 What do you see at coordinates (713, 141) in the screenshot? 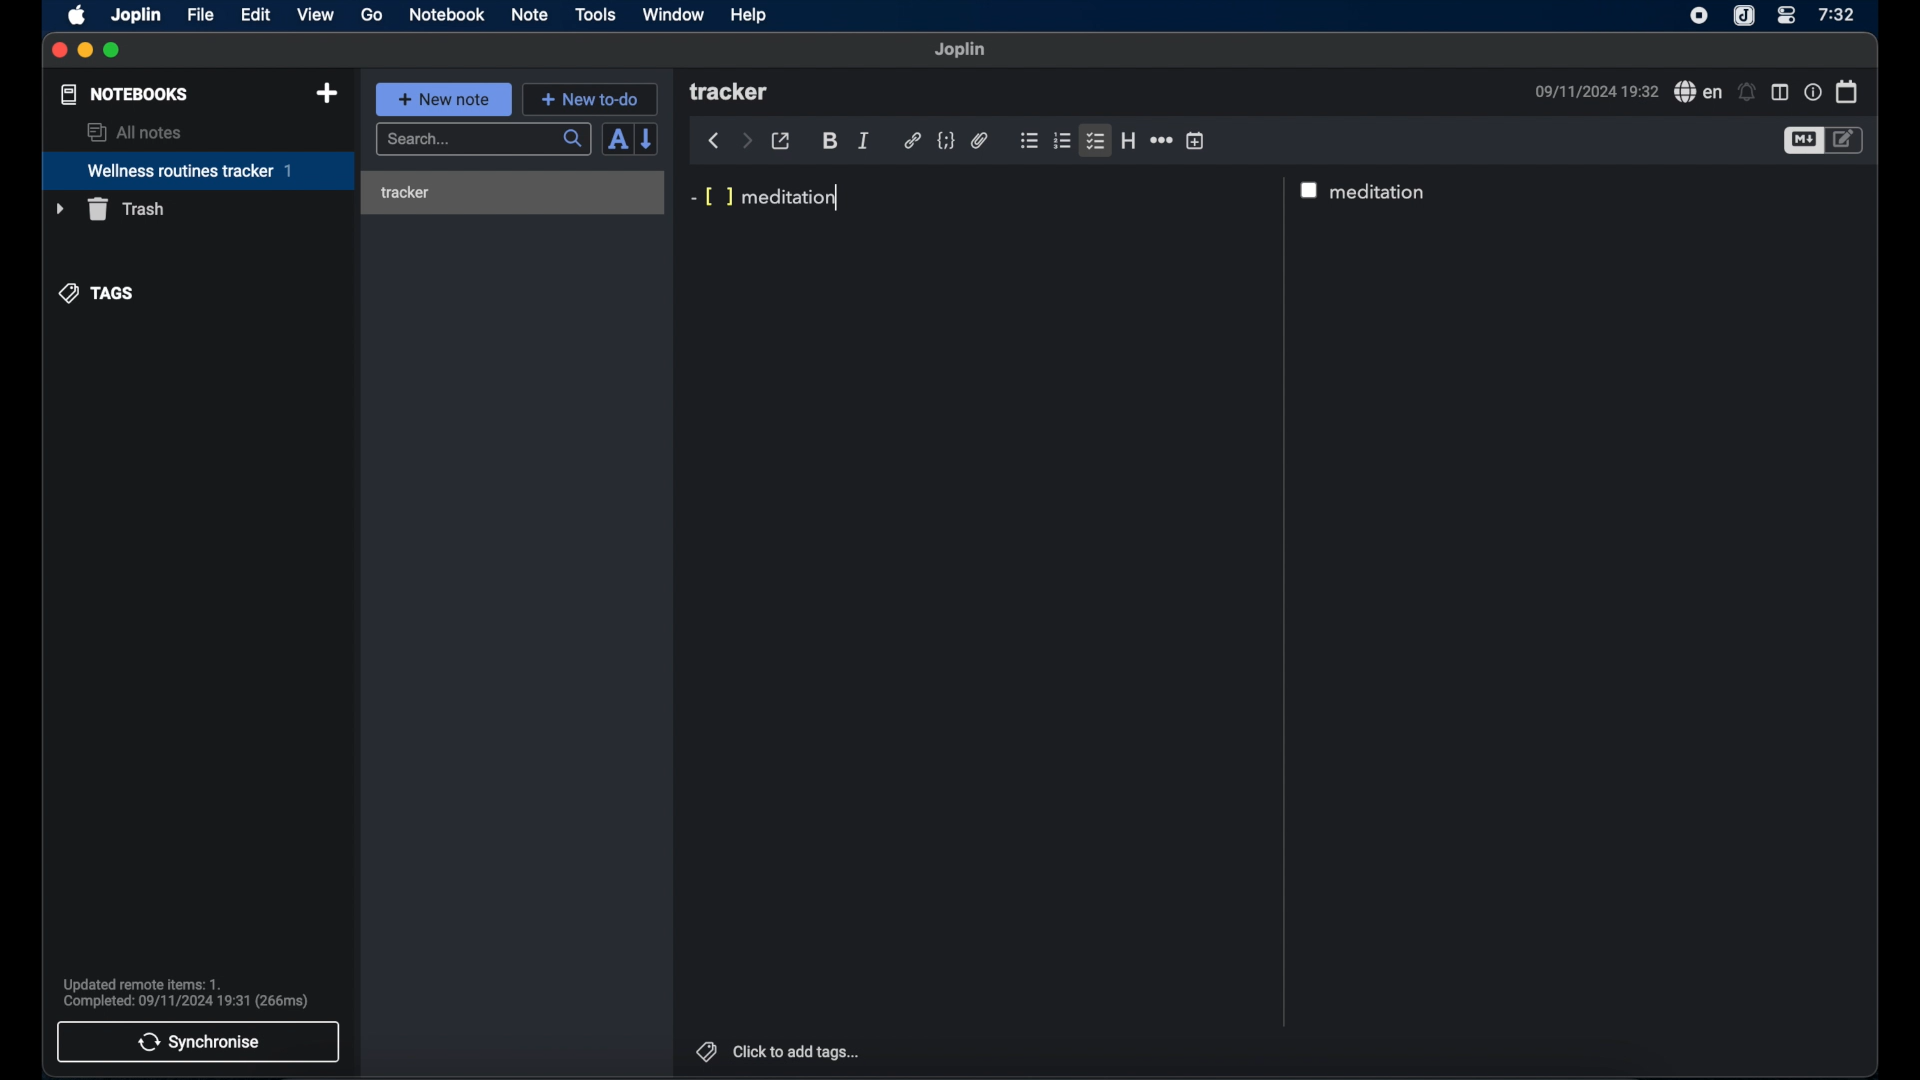
I see `back` at bounding box center [713, 141].